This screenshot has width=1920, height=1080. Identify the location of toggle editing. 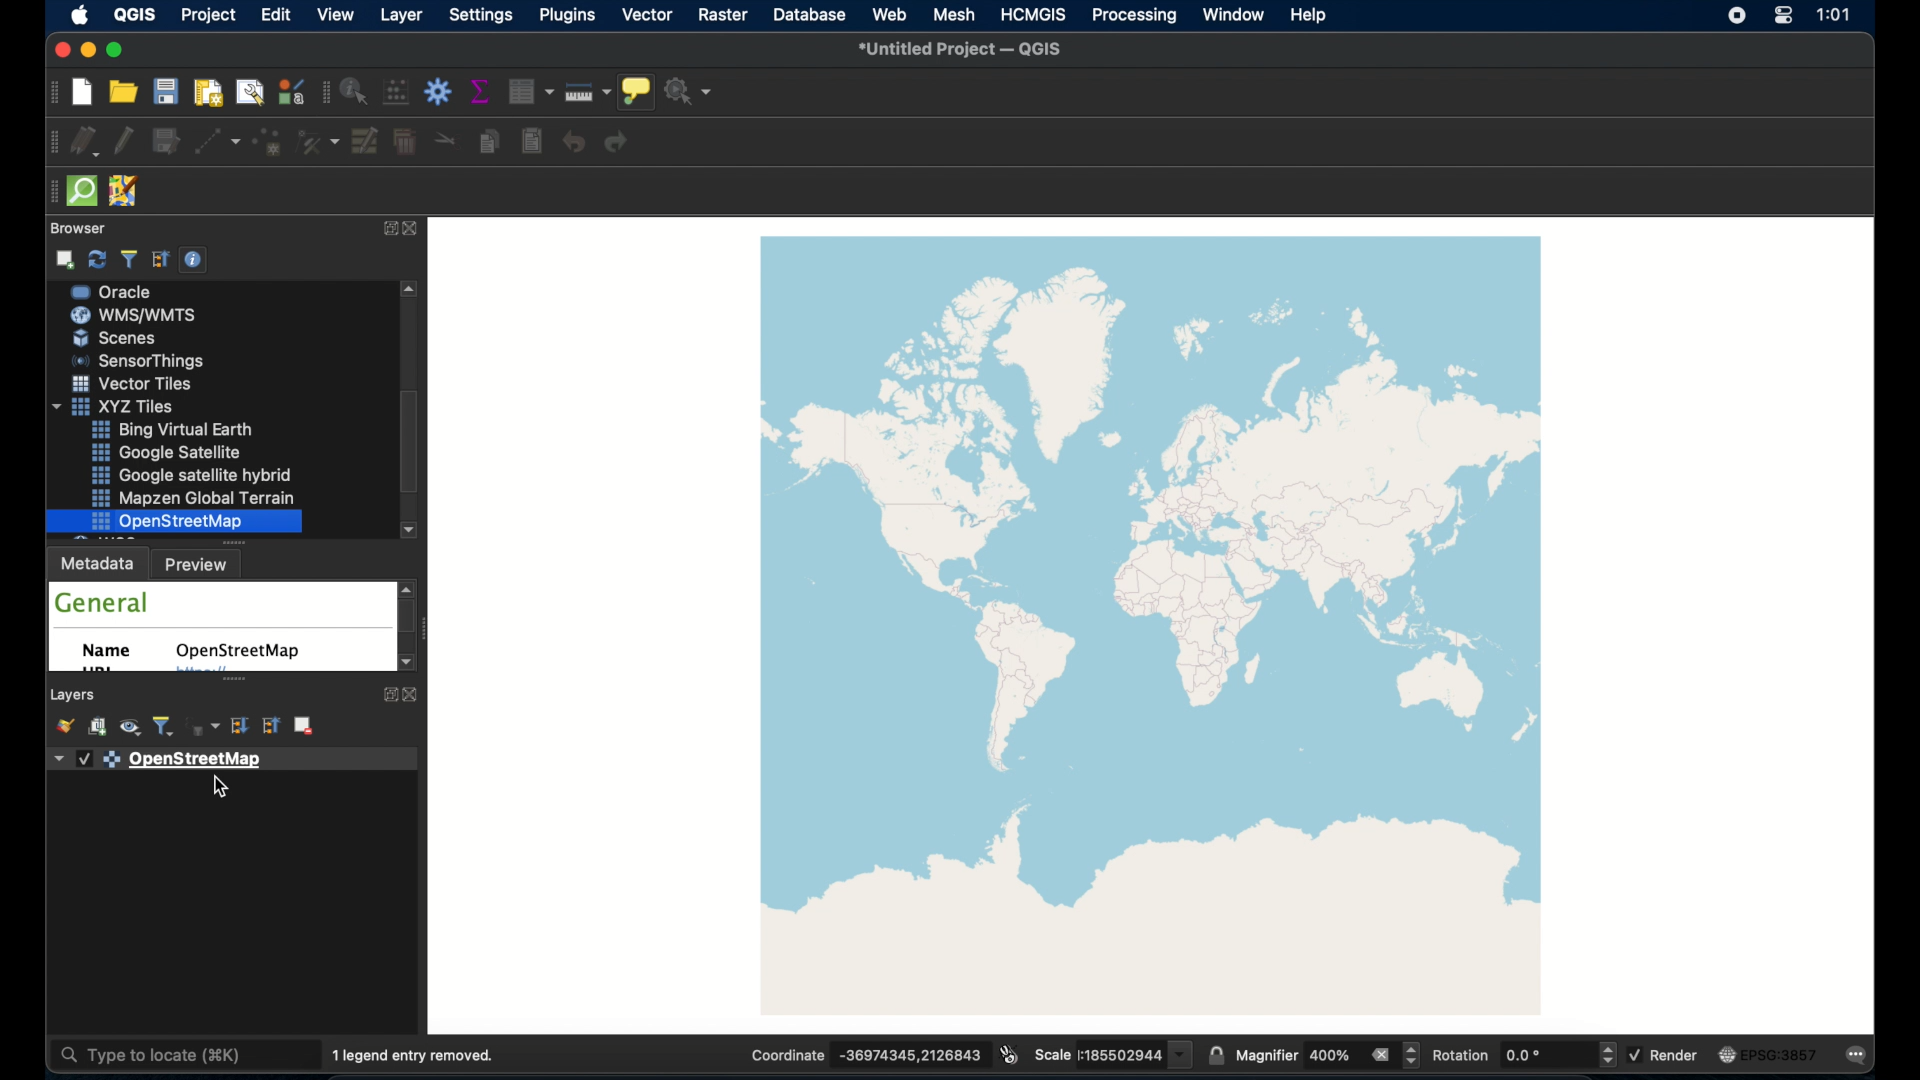
(126, 142).